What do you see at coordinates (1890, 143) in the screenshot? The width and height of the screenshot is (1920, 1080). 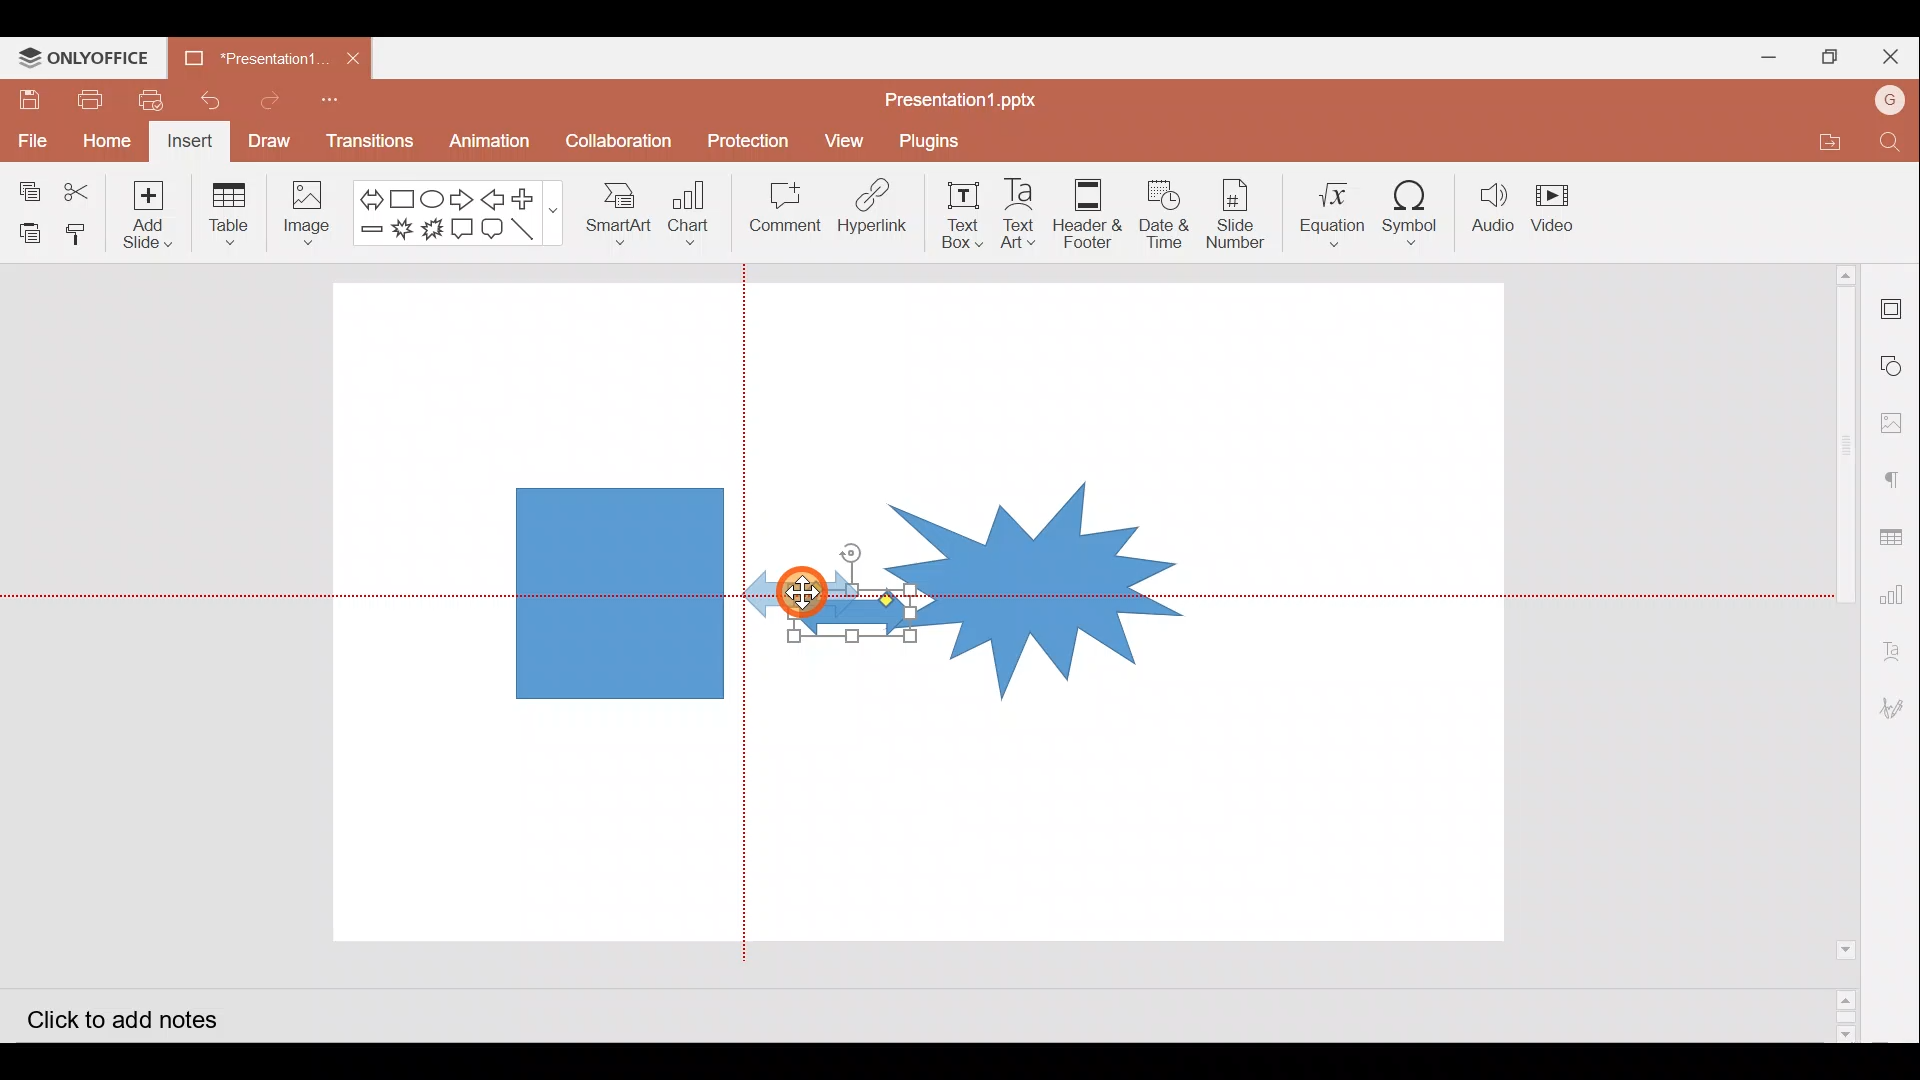 I see `Find` at bounding box center [1890, 143].